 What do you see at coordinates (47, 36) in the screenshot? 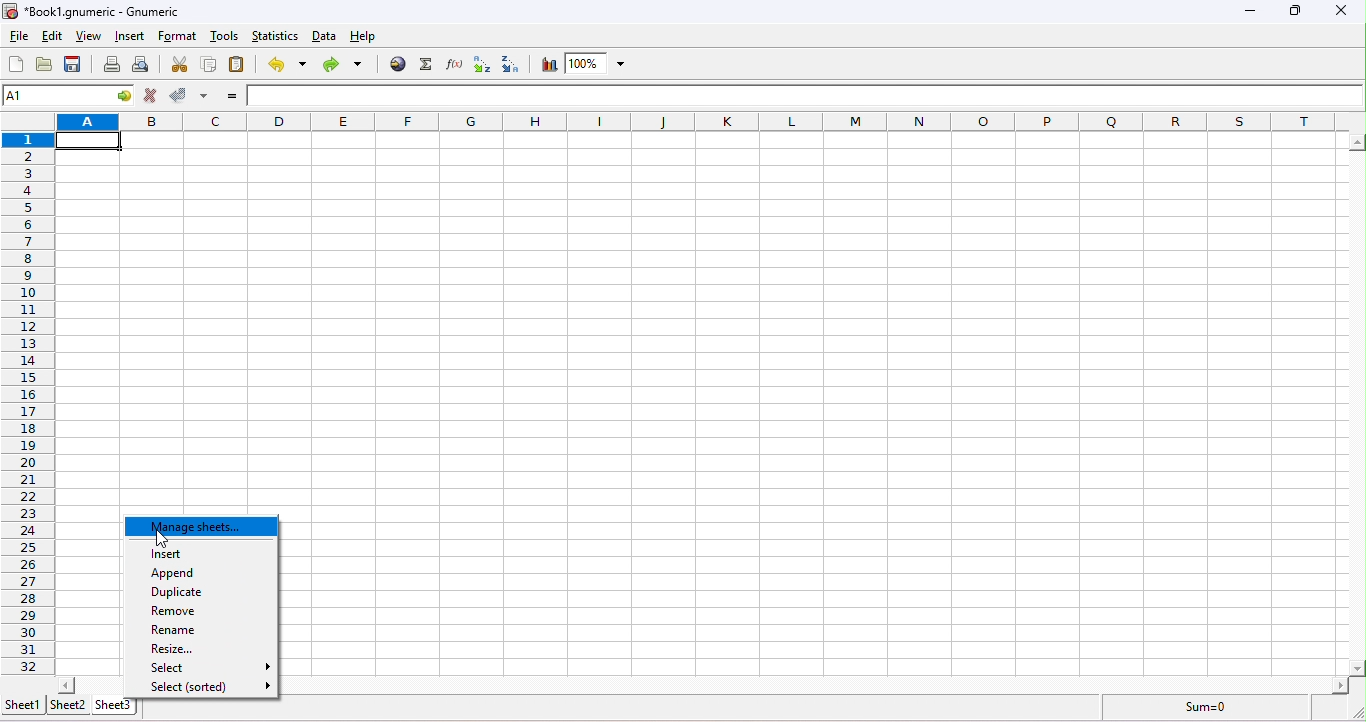
I see `edit` at bounding box center [47, 36].